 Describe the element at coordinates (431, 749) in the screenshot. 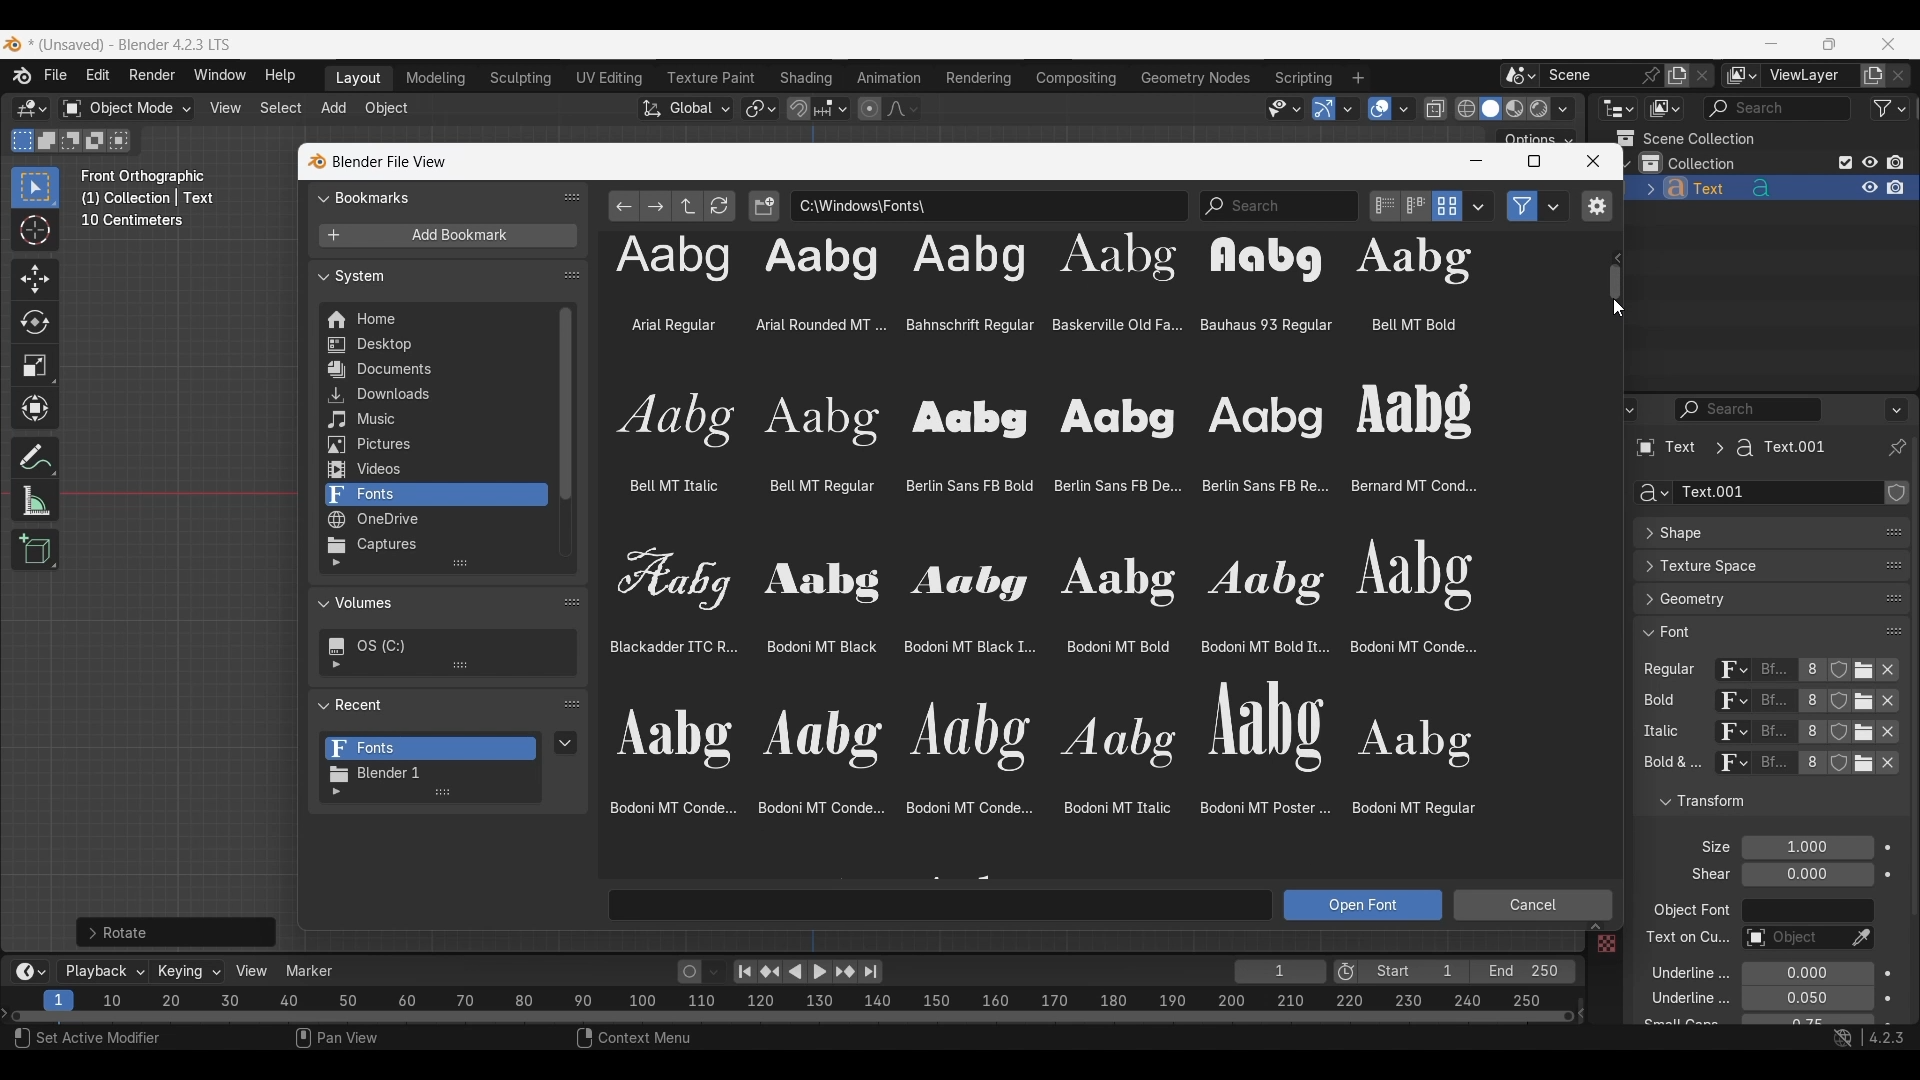

I see `Fonts folder` at that location.